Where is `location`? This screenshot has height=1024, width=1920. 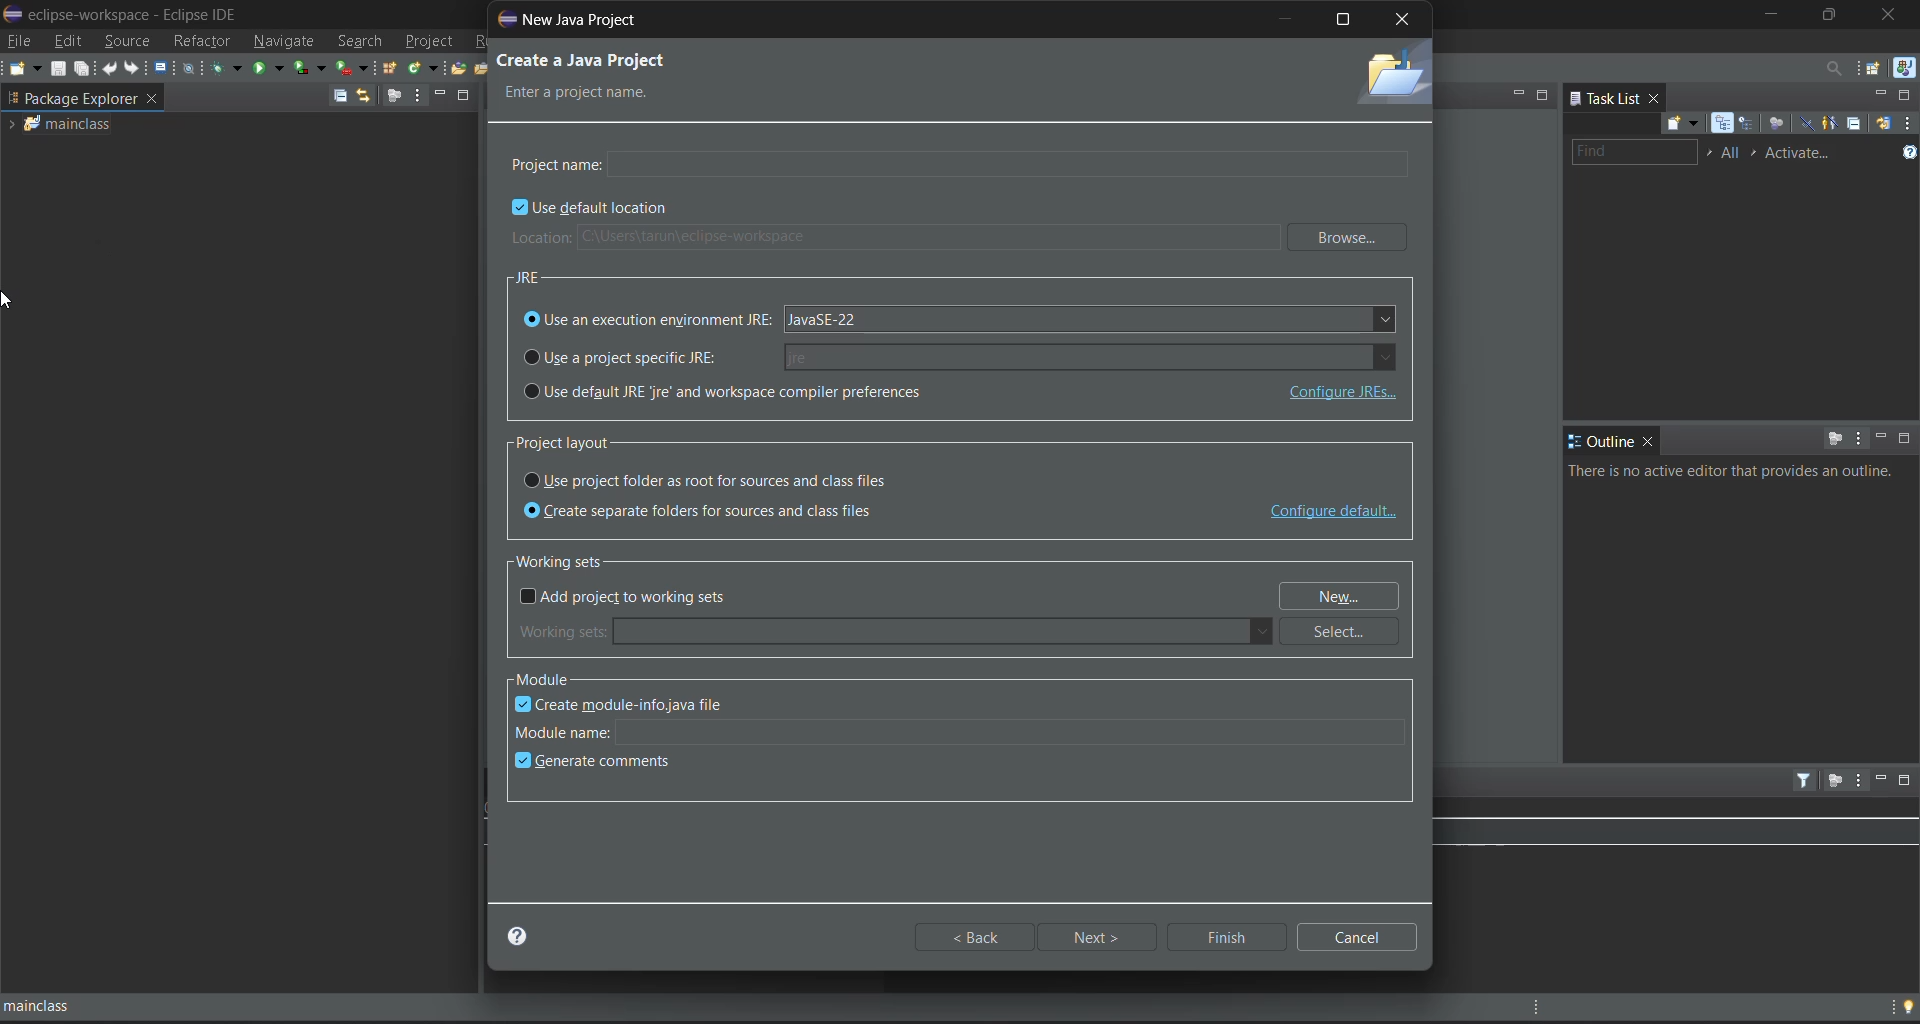
location is located at coordinates (891, 238).